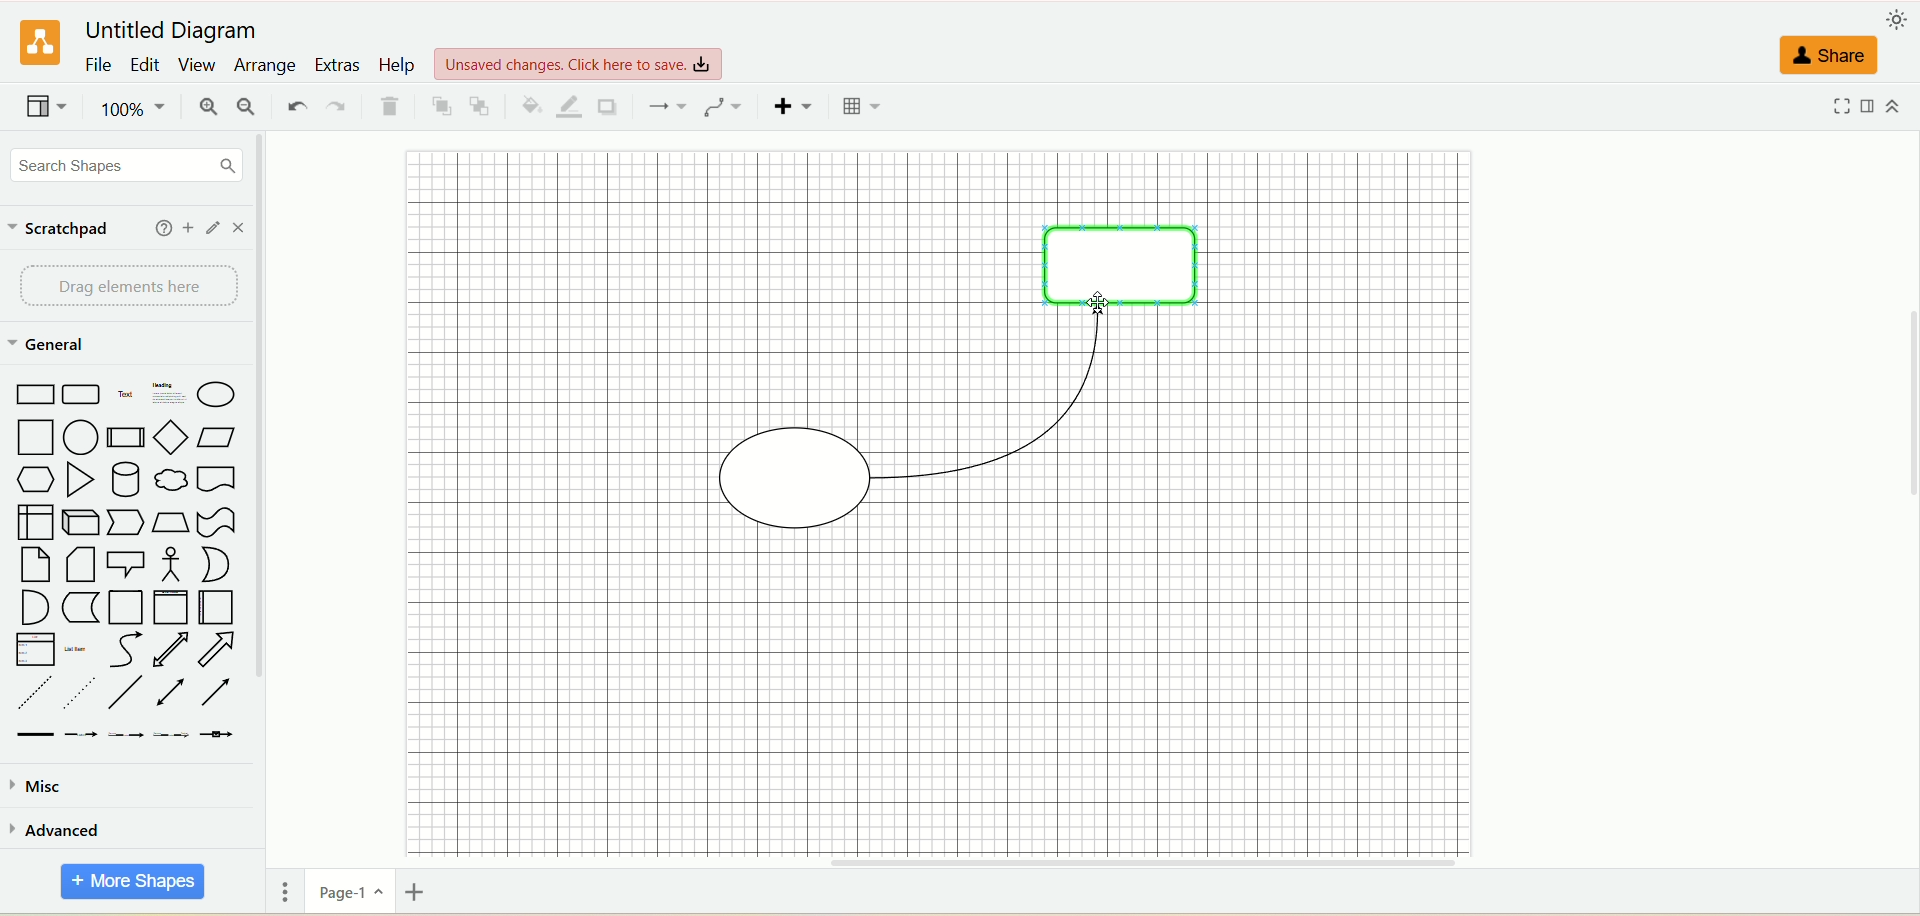 The width and height of the screenshot is (1920, 916). I want to click on expand/collapse, so click(1897, 107).